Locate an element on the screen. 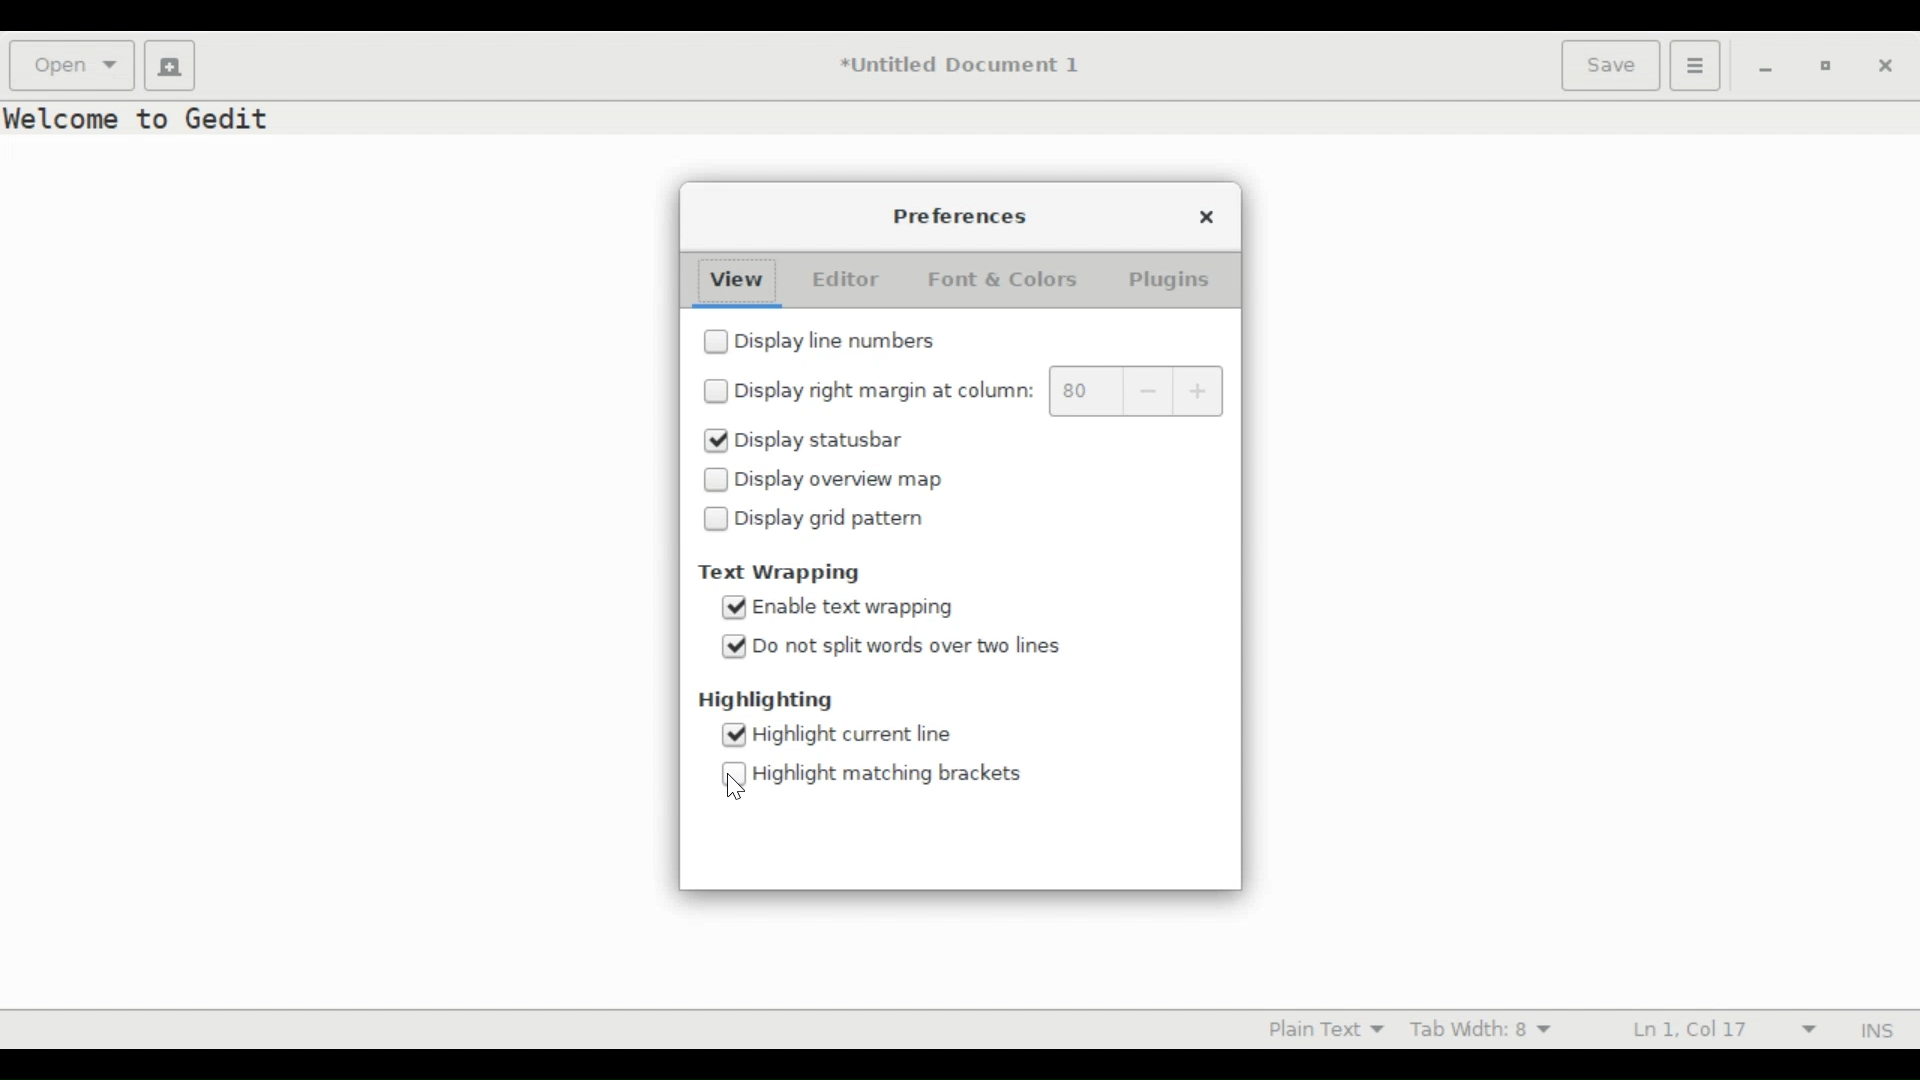 This screenshot has width=1920, height=1080. Restore is located at coordinates (1822, 64).